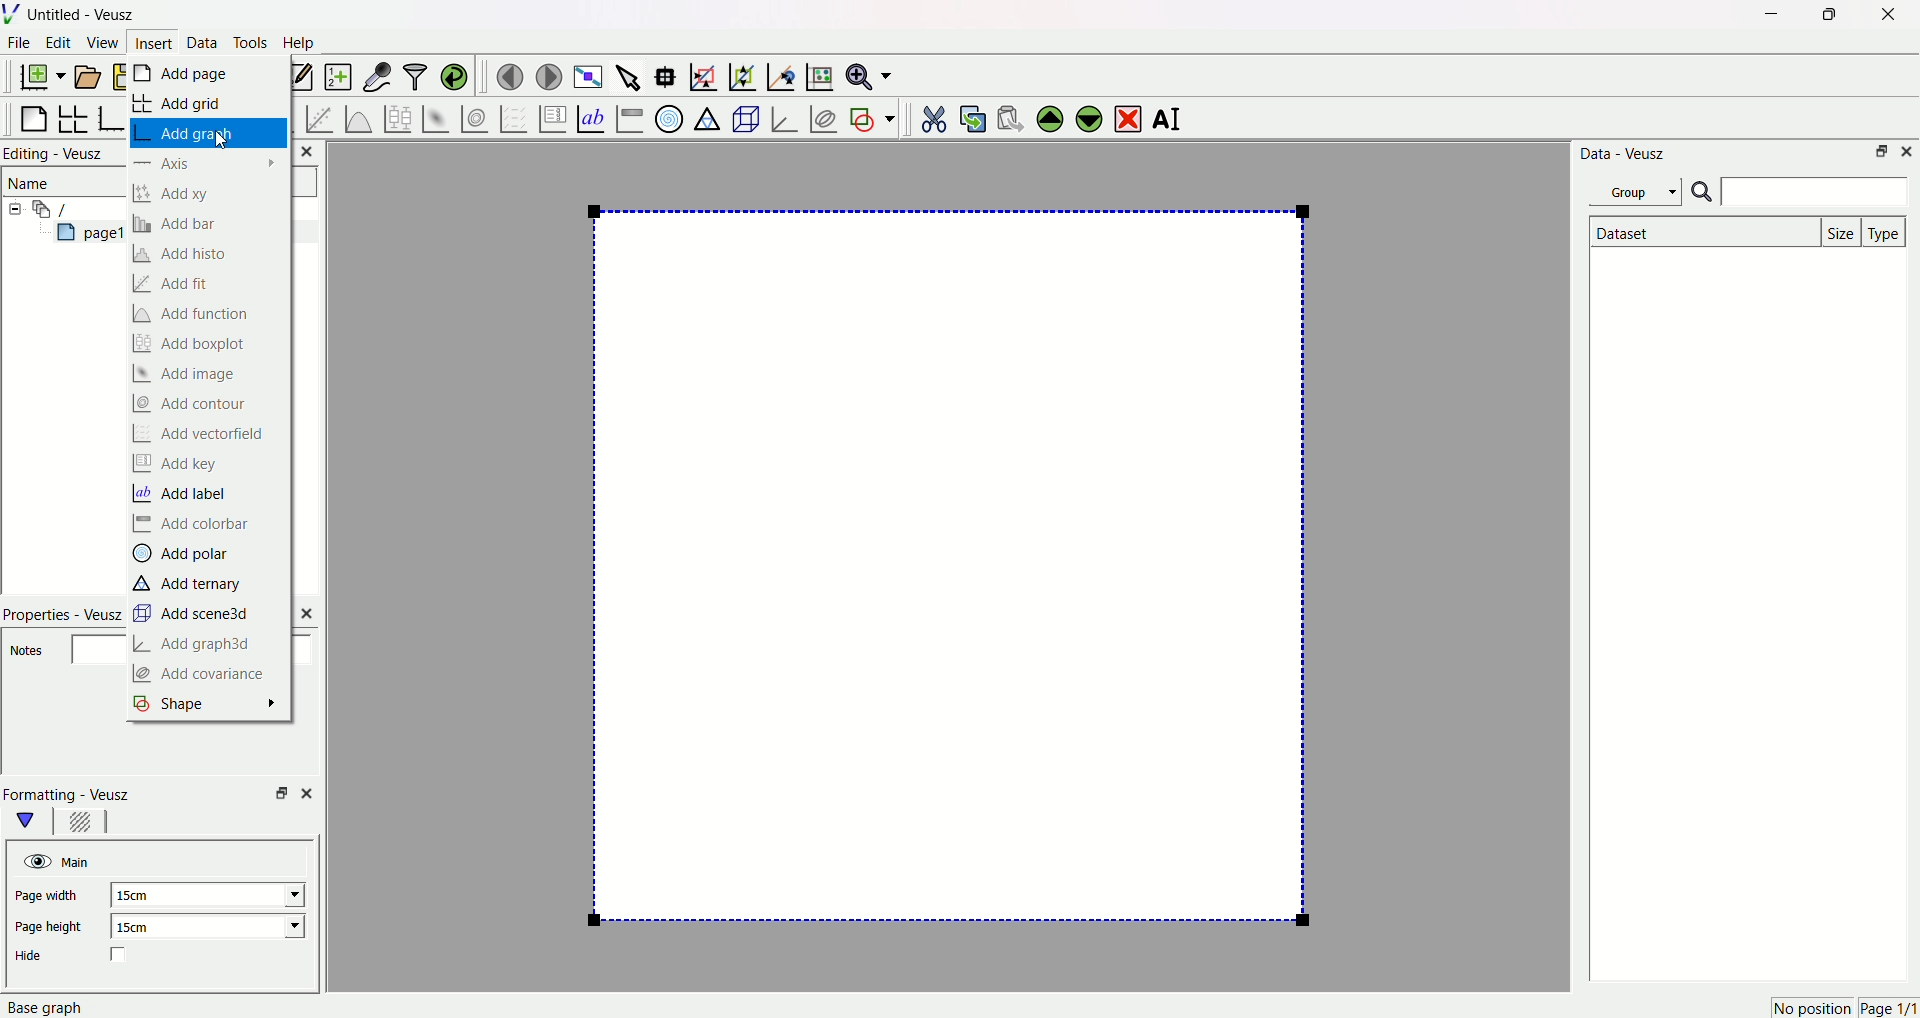 This screenshot has height=1018, width=1920. I want to click on close, so click(310, 612).